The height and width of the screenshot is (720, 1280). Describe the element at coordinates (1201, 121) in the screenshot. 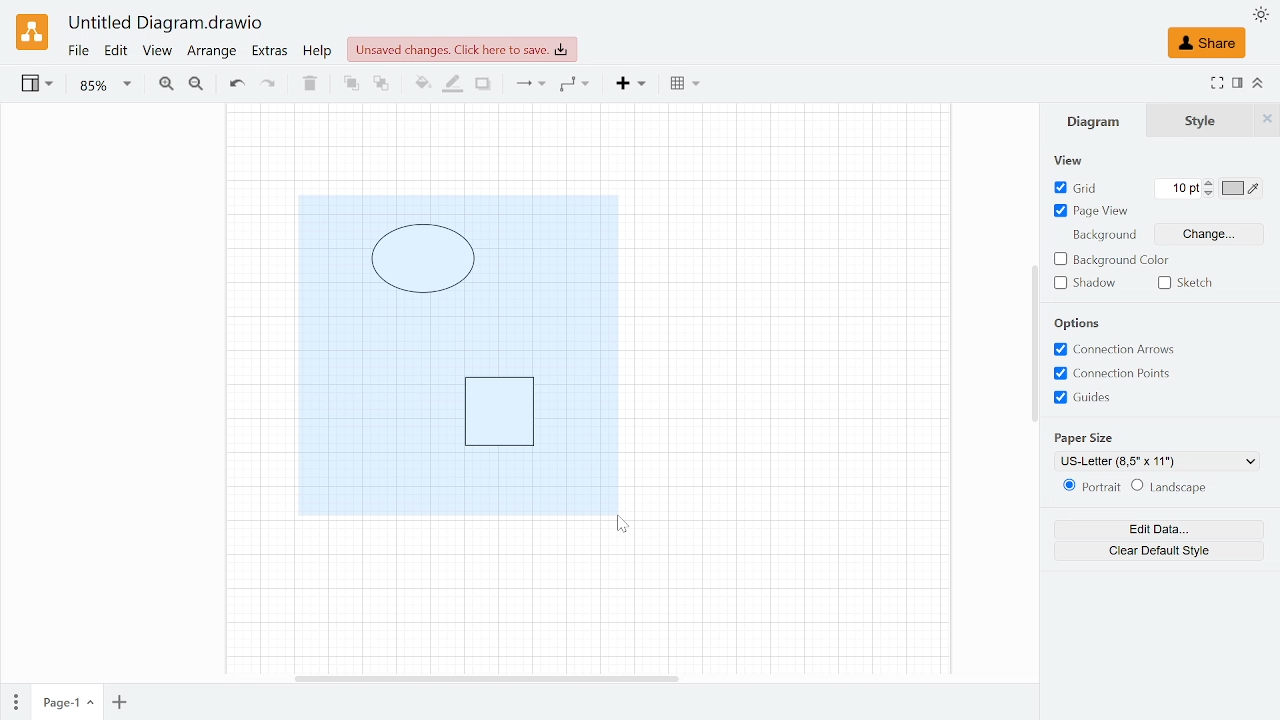

I see `Style` at that location.